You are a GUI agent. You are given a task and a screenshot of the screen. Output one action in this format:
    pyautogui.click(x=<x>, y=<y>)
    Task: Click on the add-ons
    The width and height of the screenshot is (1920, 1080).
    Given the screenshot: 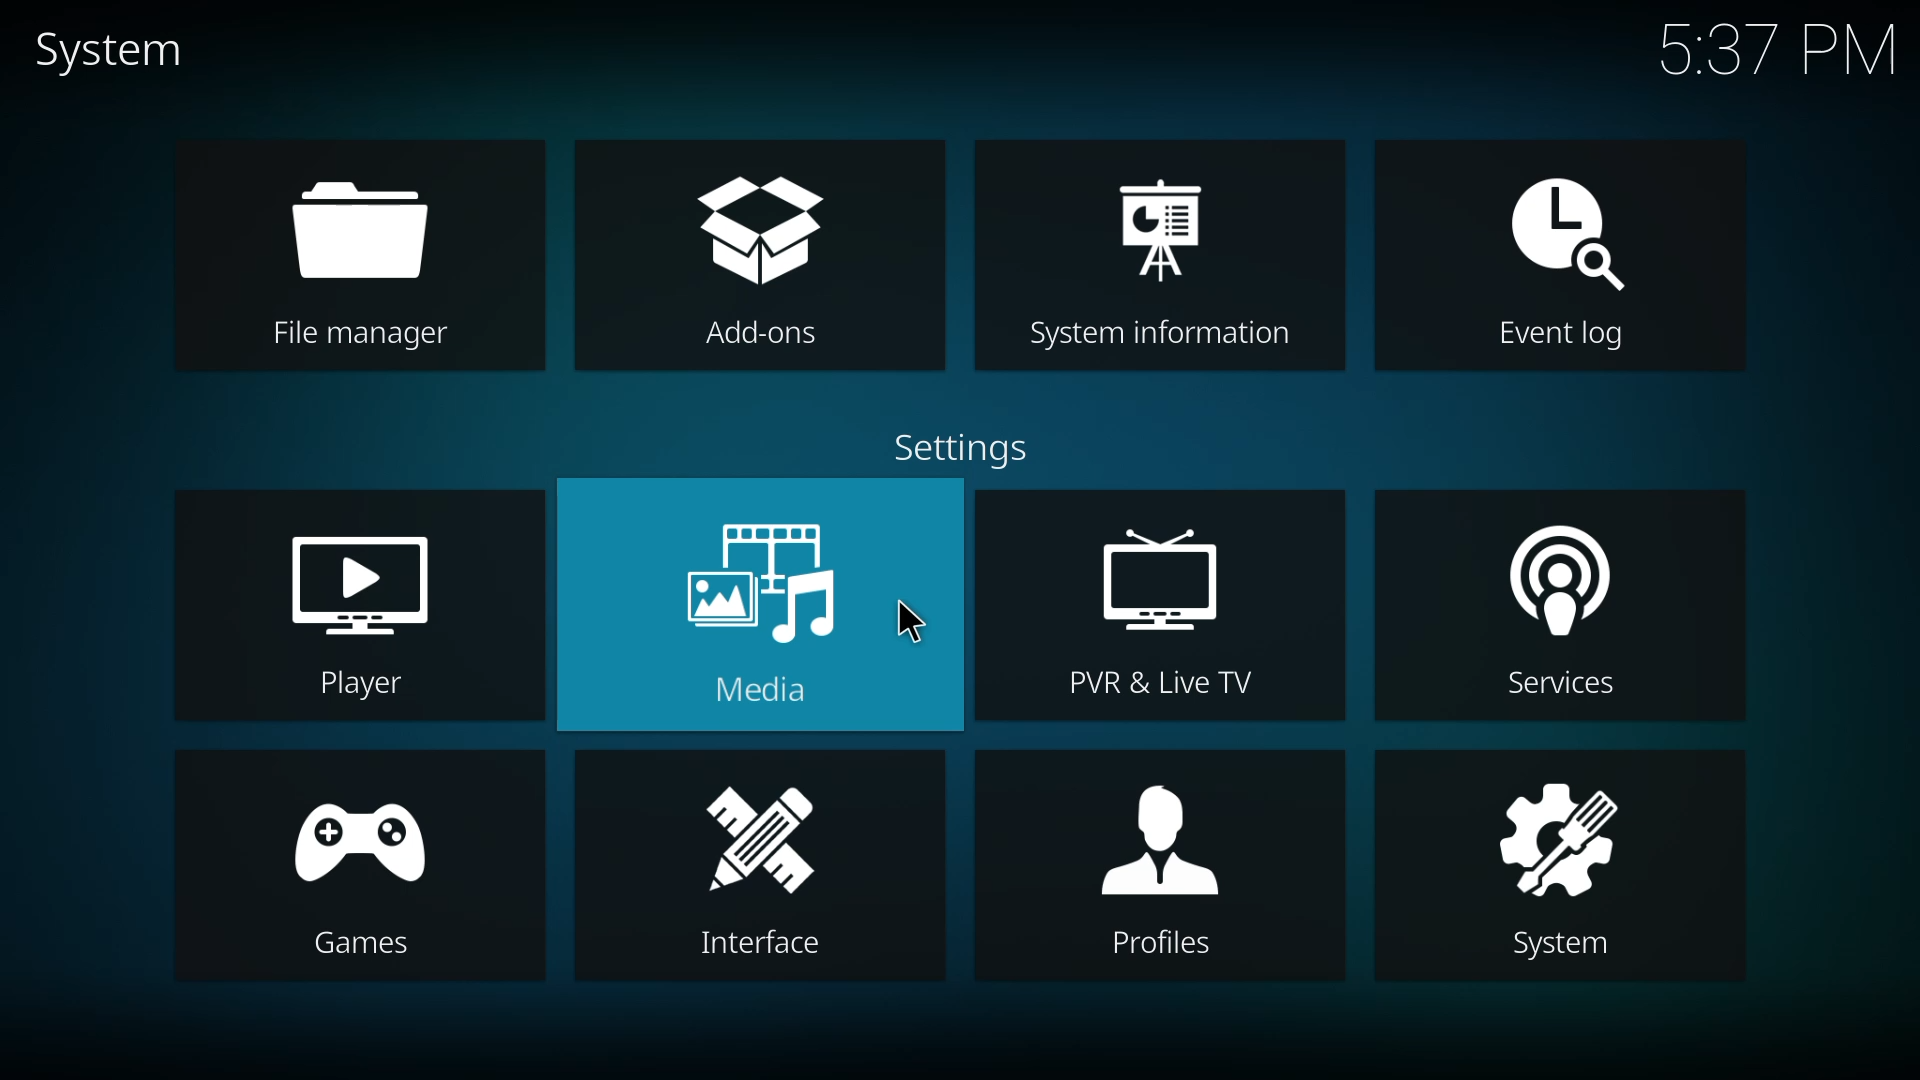 What is the action you would take?
    pyautogui.click(x=758, y=233)
    